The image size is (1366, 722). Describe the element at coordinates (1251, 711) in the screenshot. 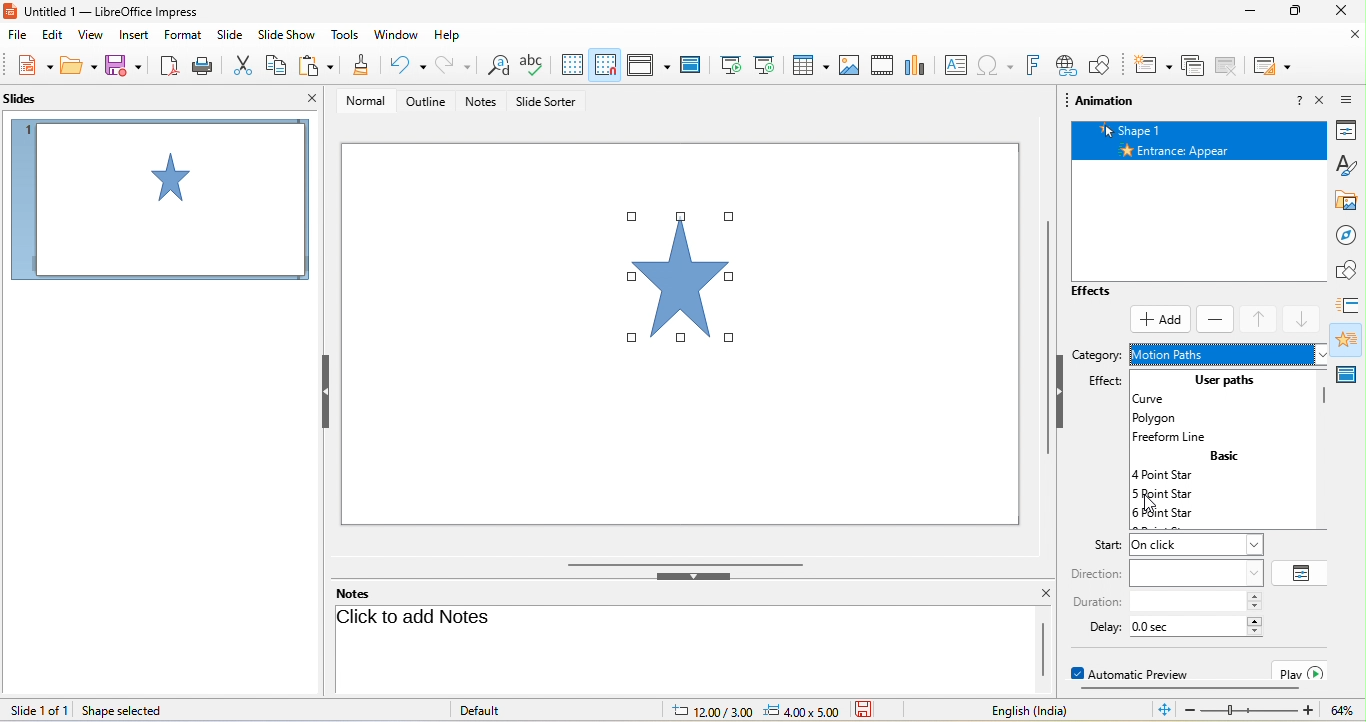

I see `zoom` at that location.